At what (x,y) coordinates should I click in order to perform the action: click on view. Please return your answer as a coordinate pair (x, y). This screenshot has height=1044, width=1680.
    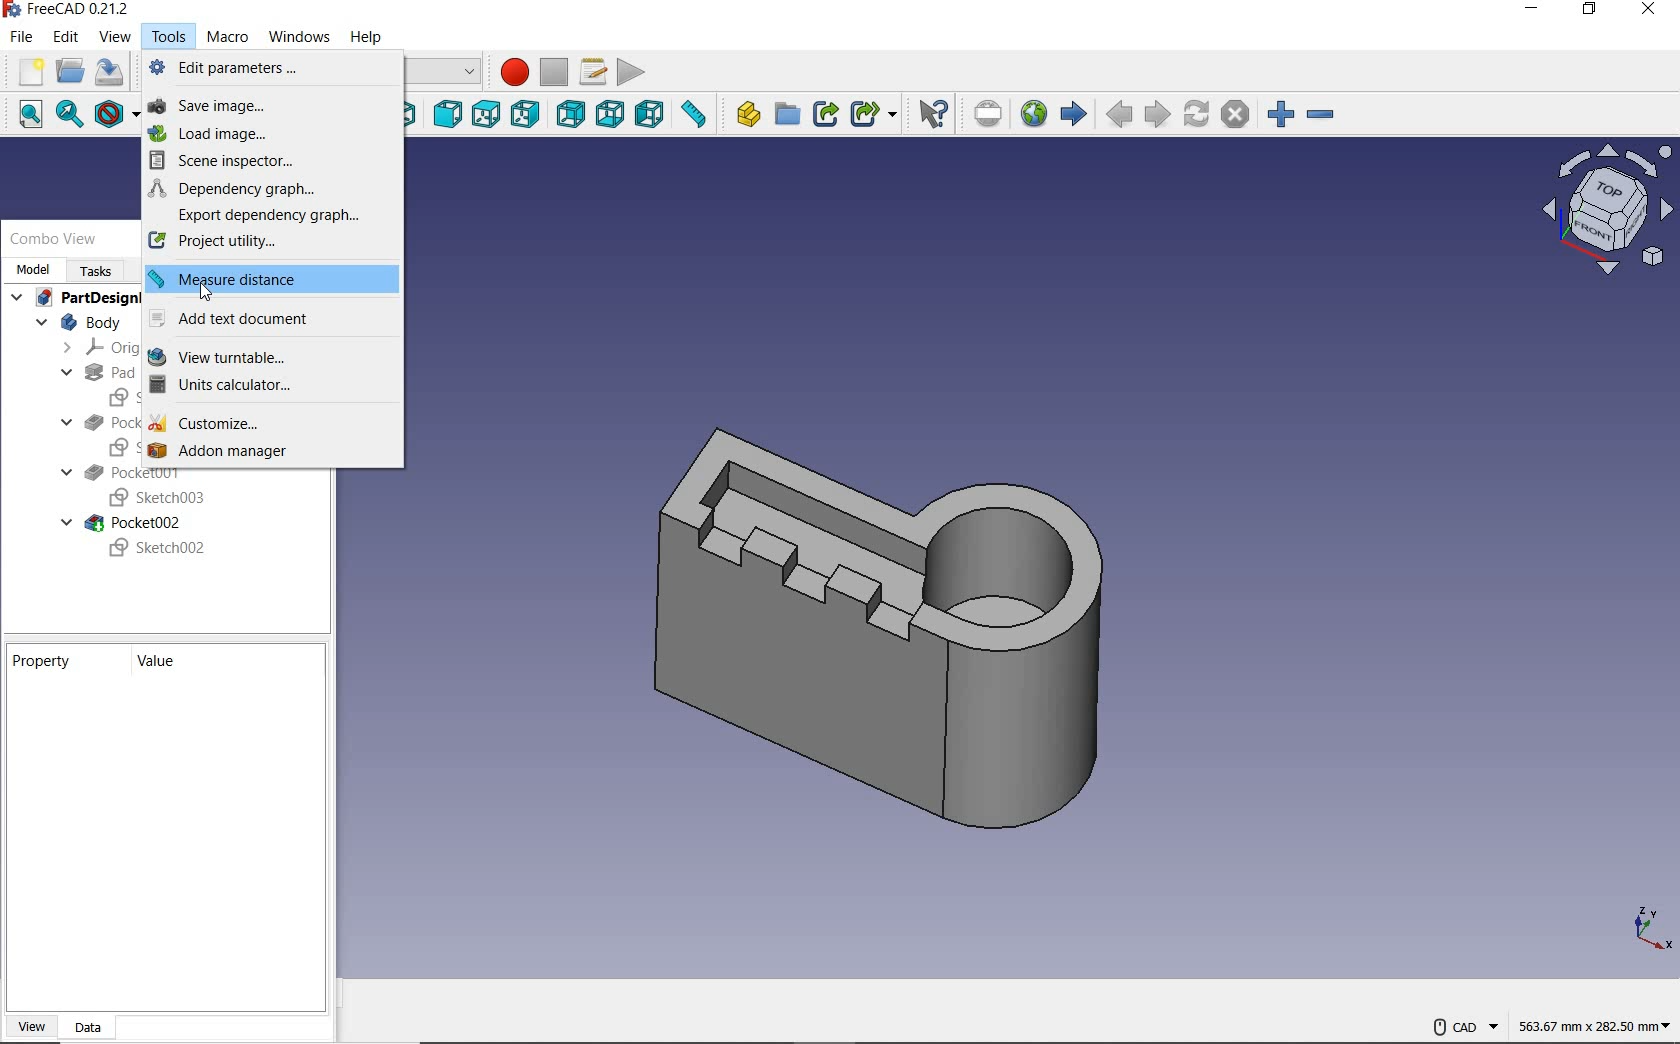
    Looking at the image, I should click on (113, 40).